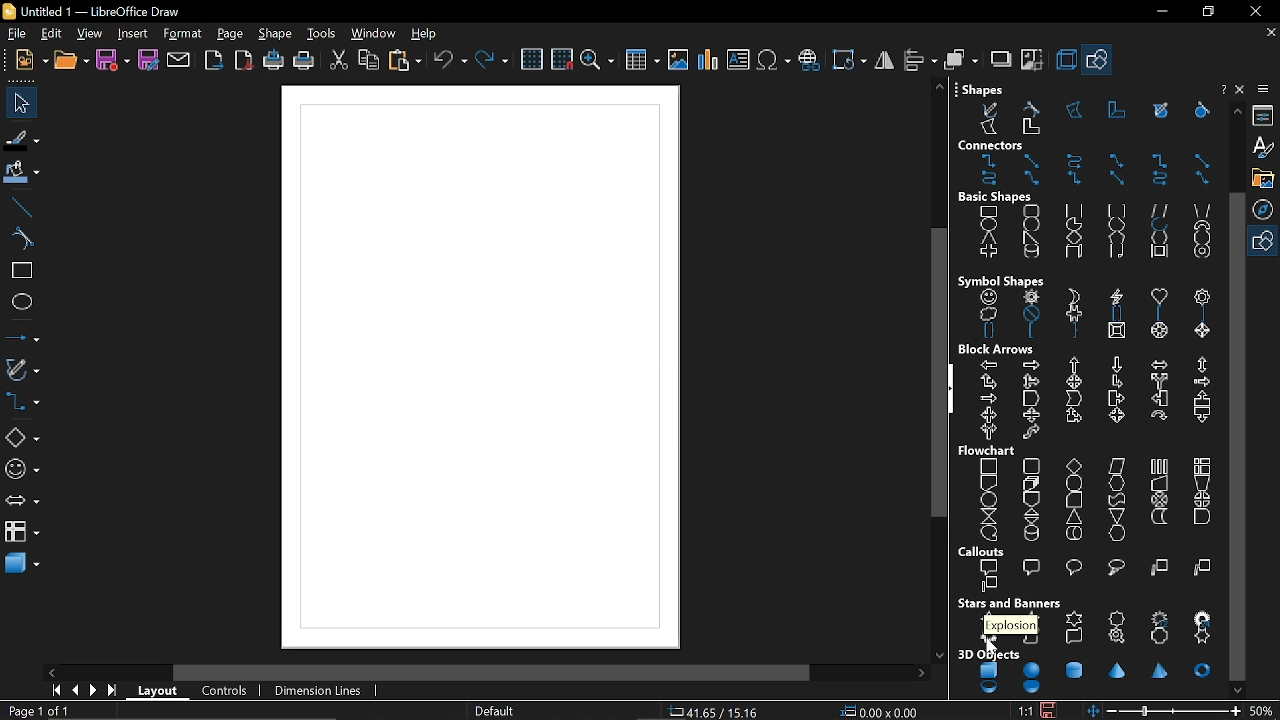  Describe the element at coordinates (215, 60) in the screenshot. I see `export` at that location.